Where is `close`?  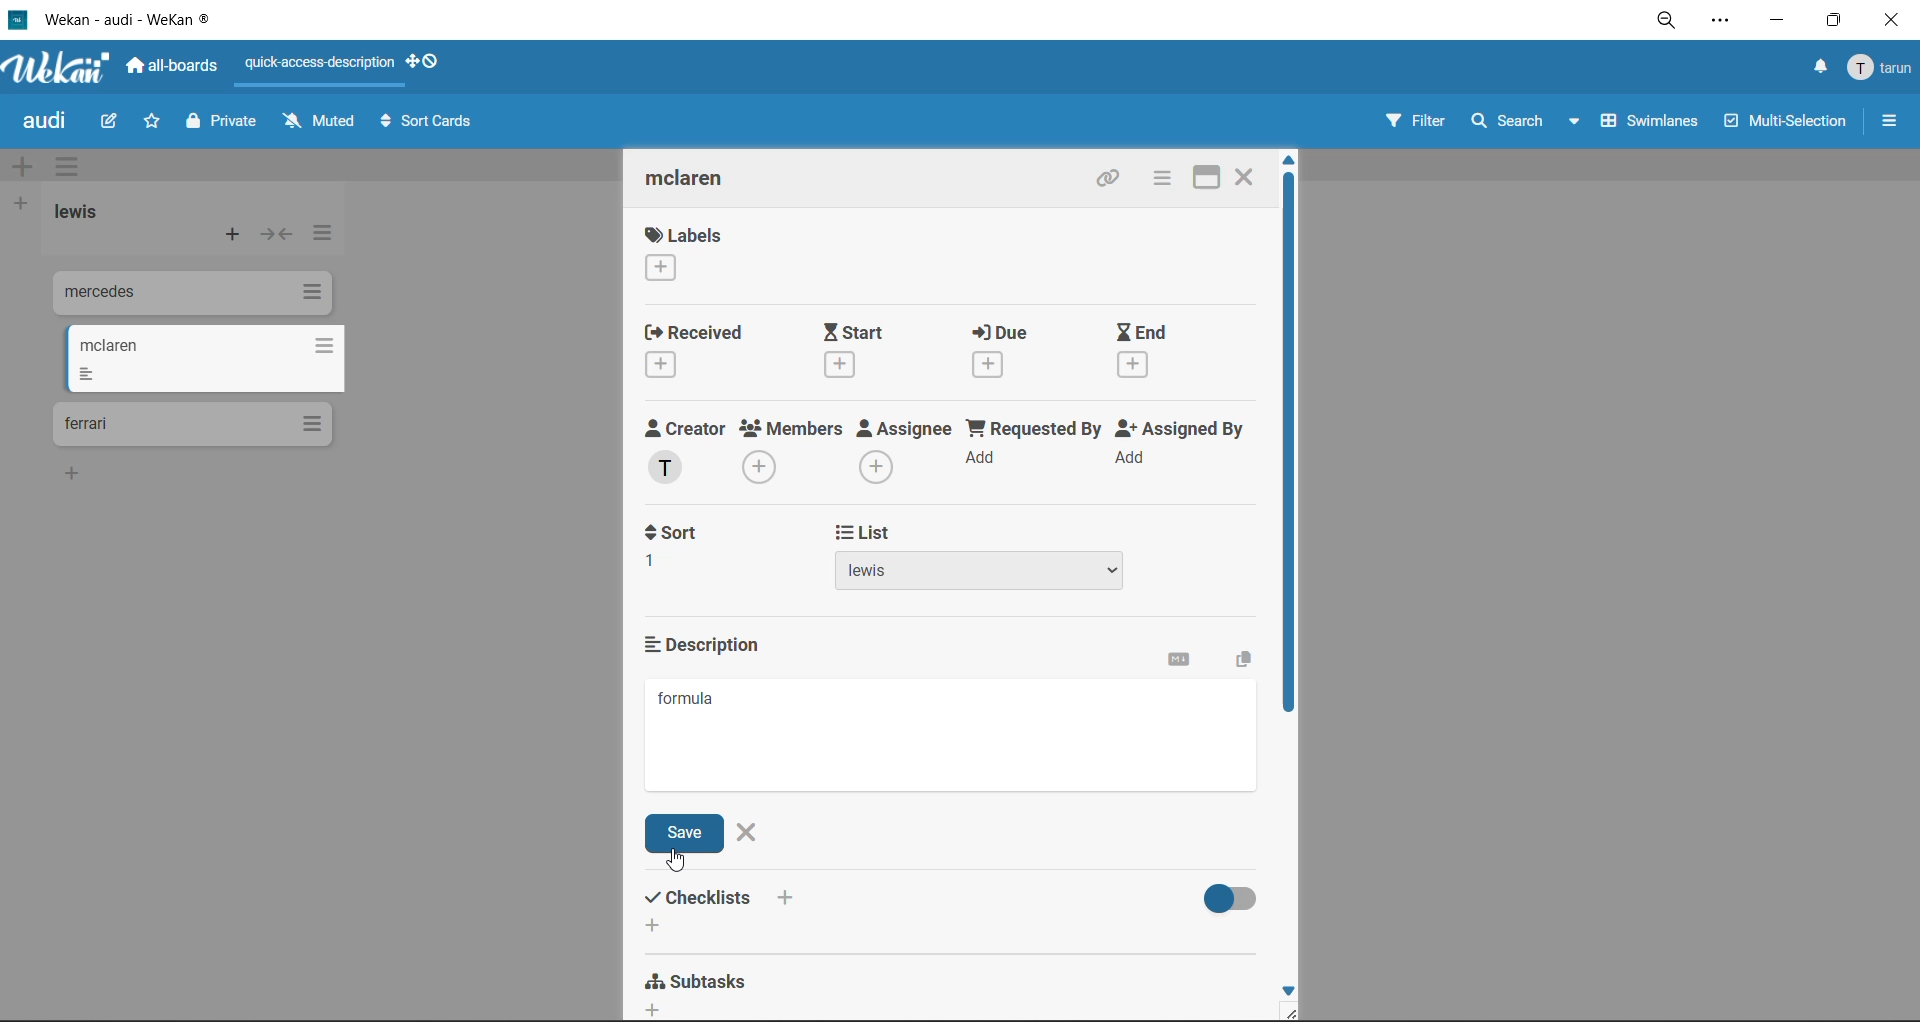 close is located at coordinates (1246, 175).